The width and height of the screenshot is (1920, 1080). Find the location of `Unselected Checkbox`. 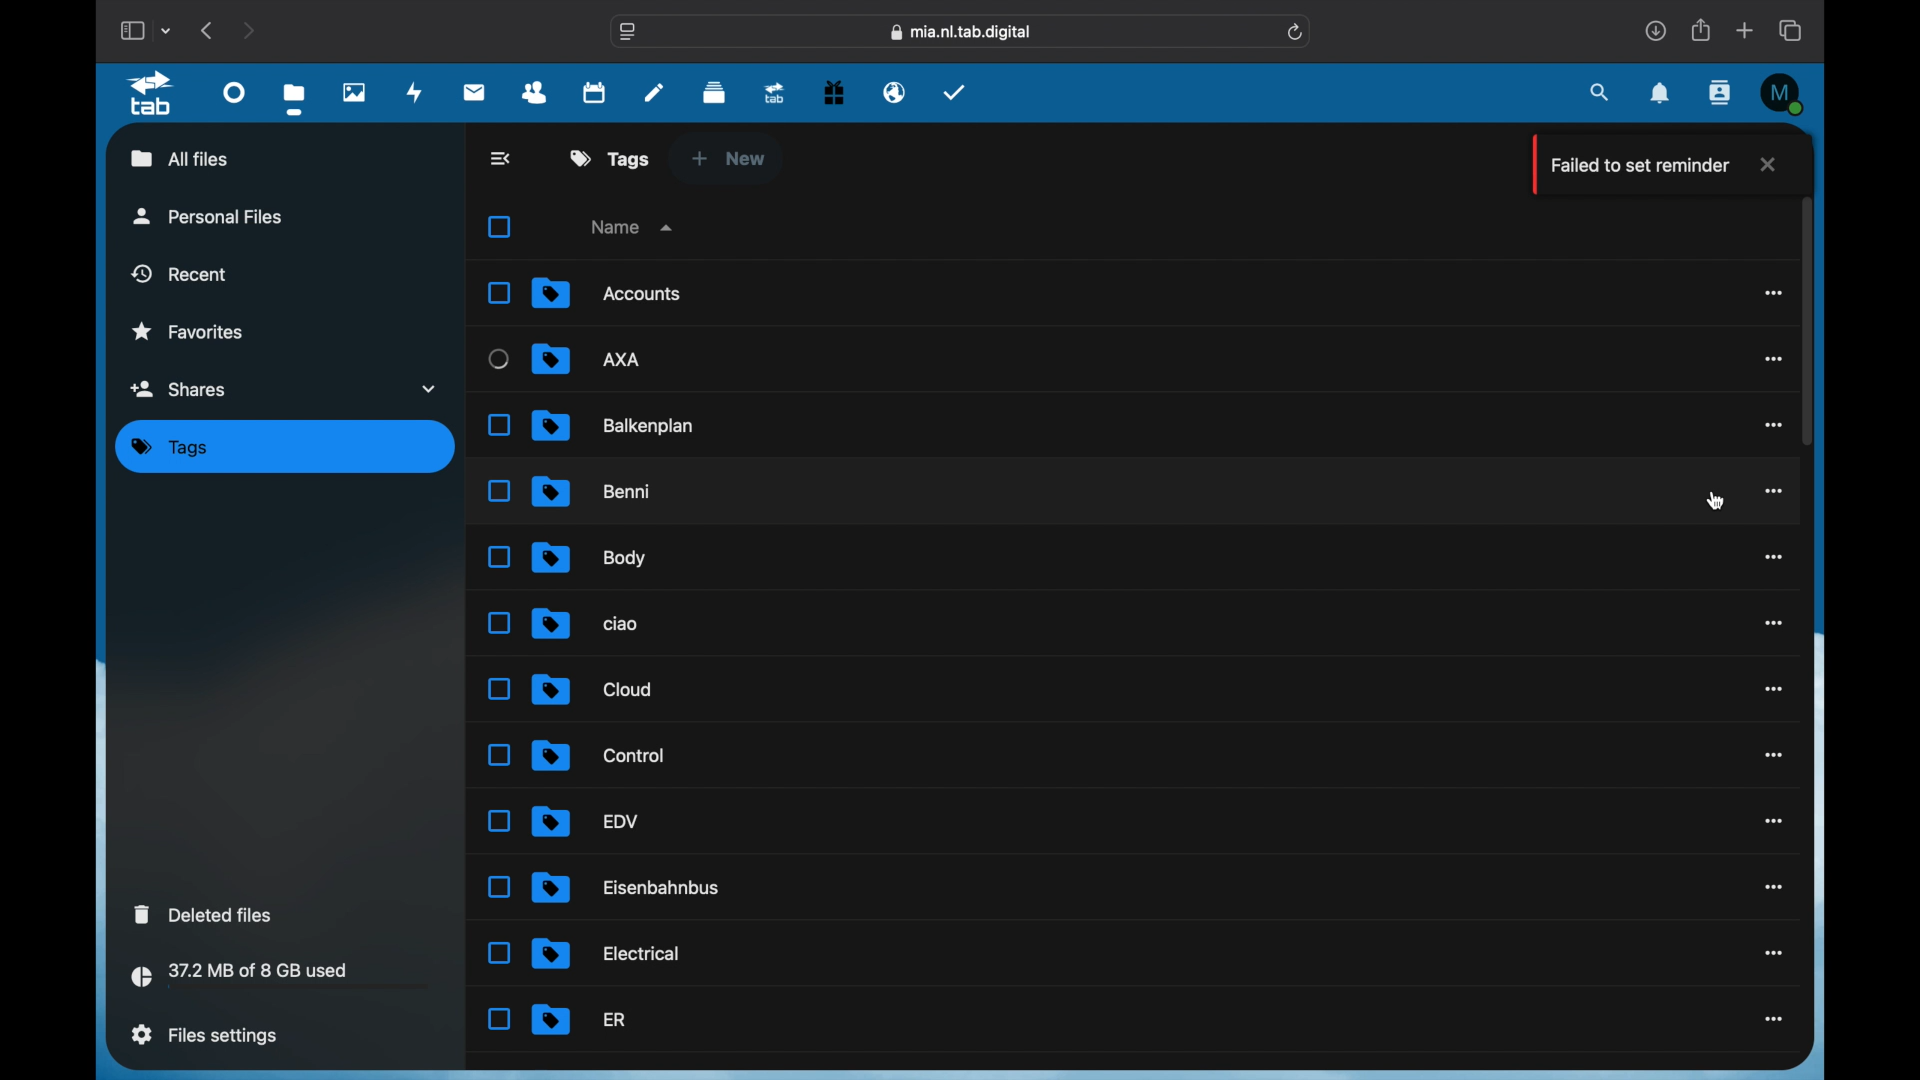

Unselected Checkbox is located at coordinates (502, 491).